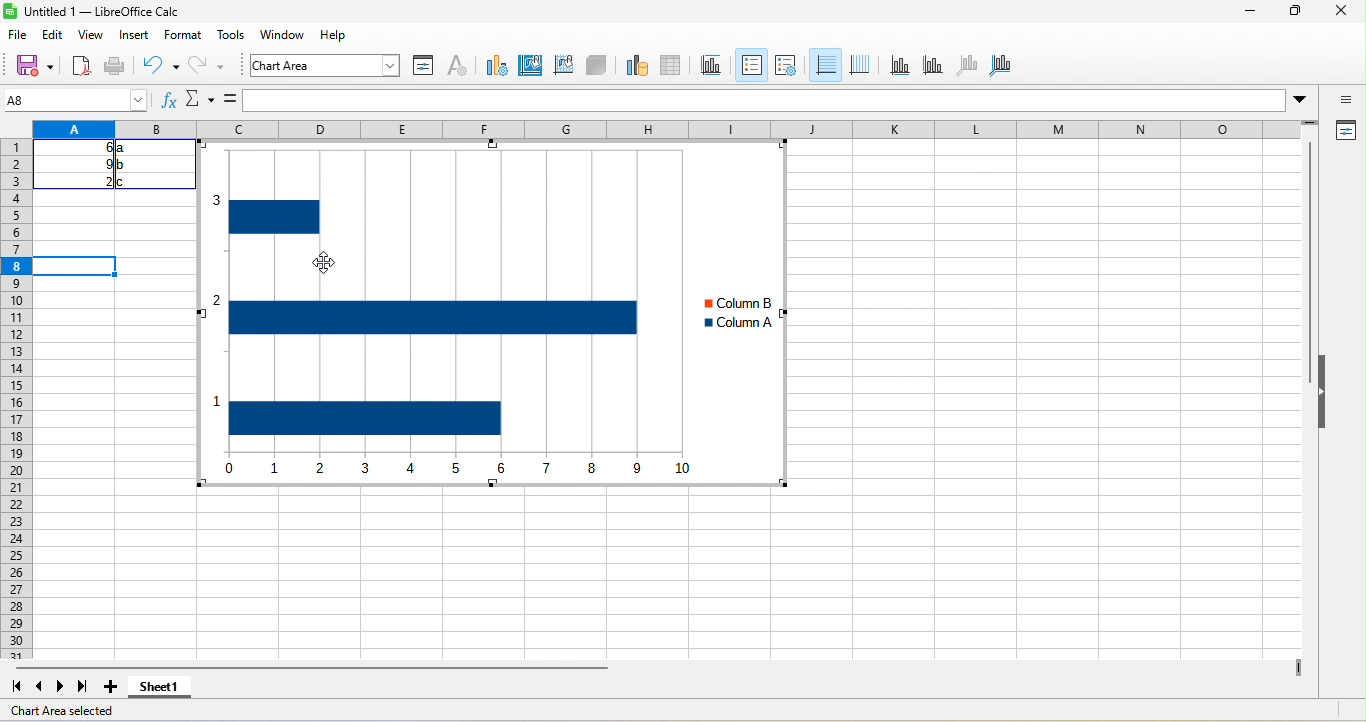 This screenshot has width=1366, height=722. I want to click on A8, so click(73, 100).